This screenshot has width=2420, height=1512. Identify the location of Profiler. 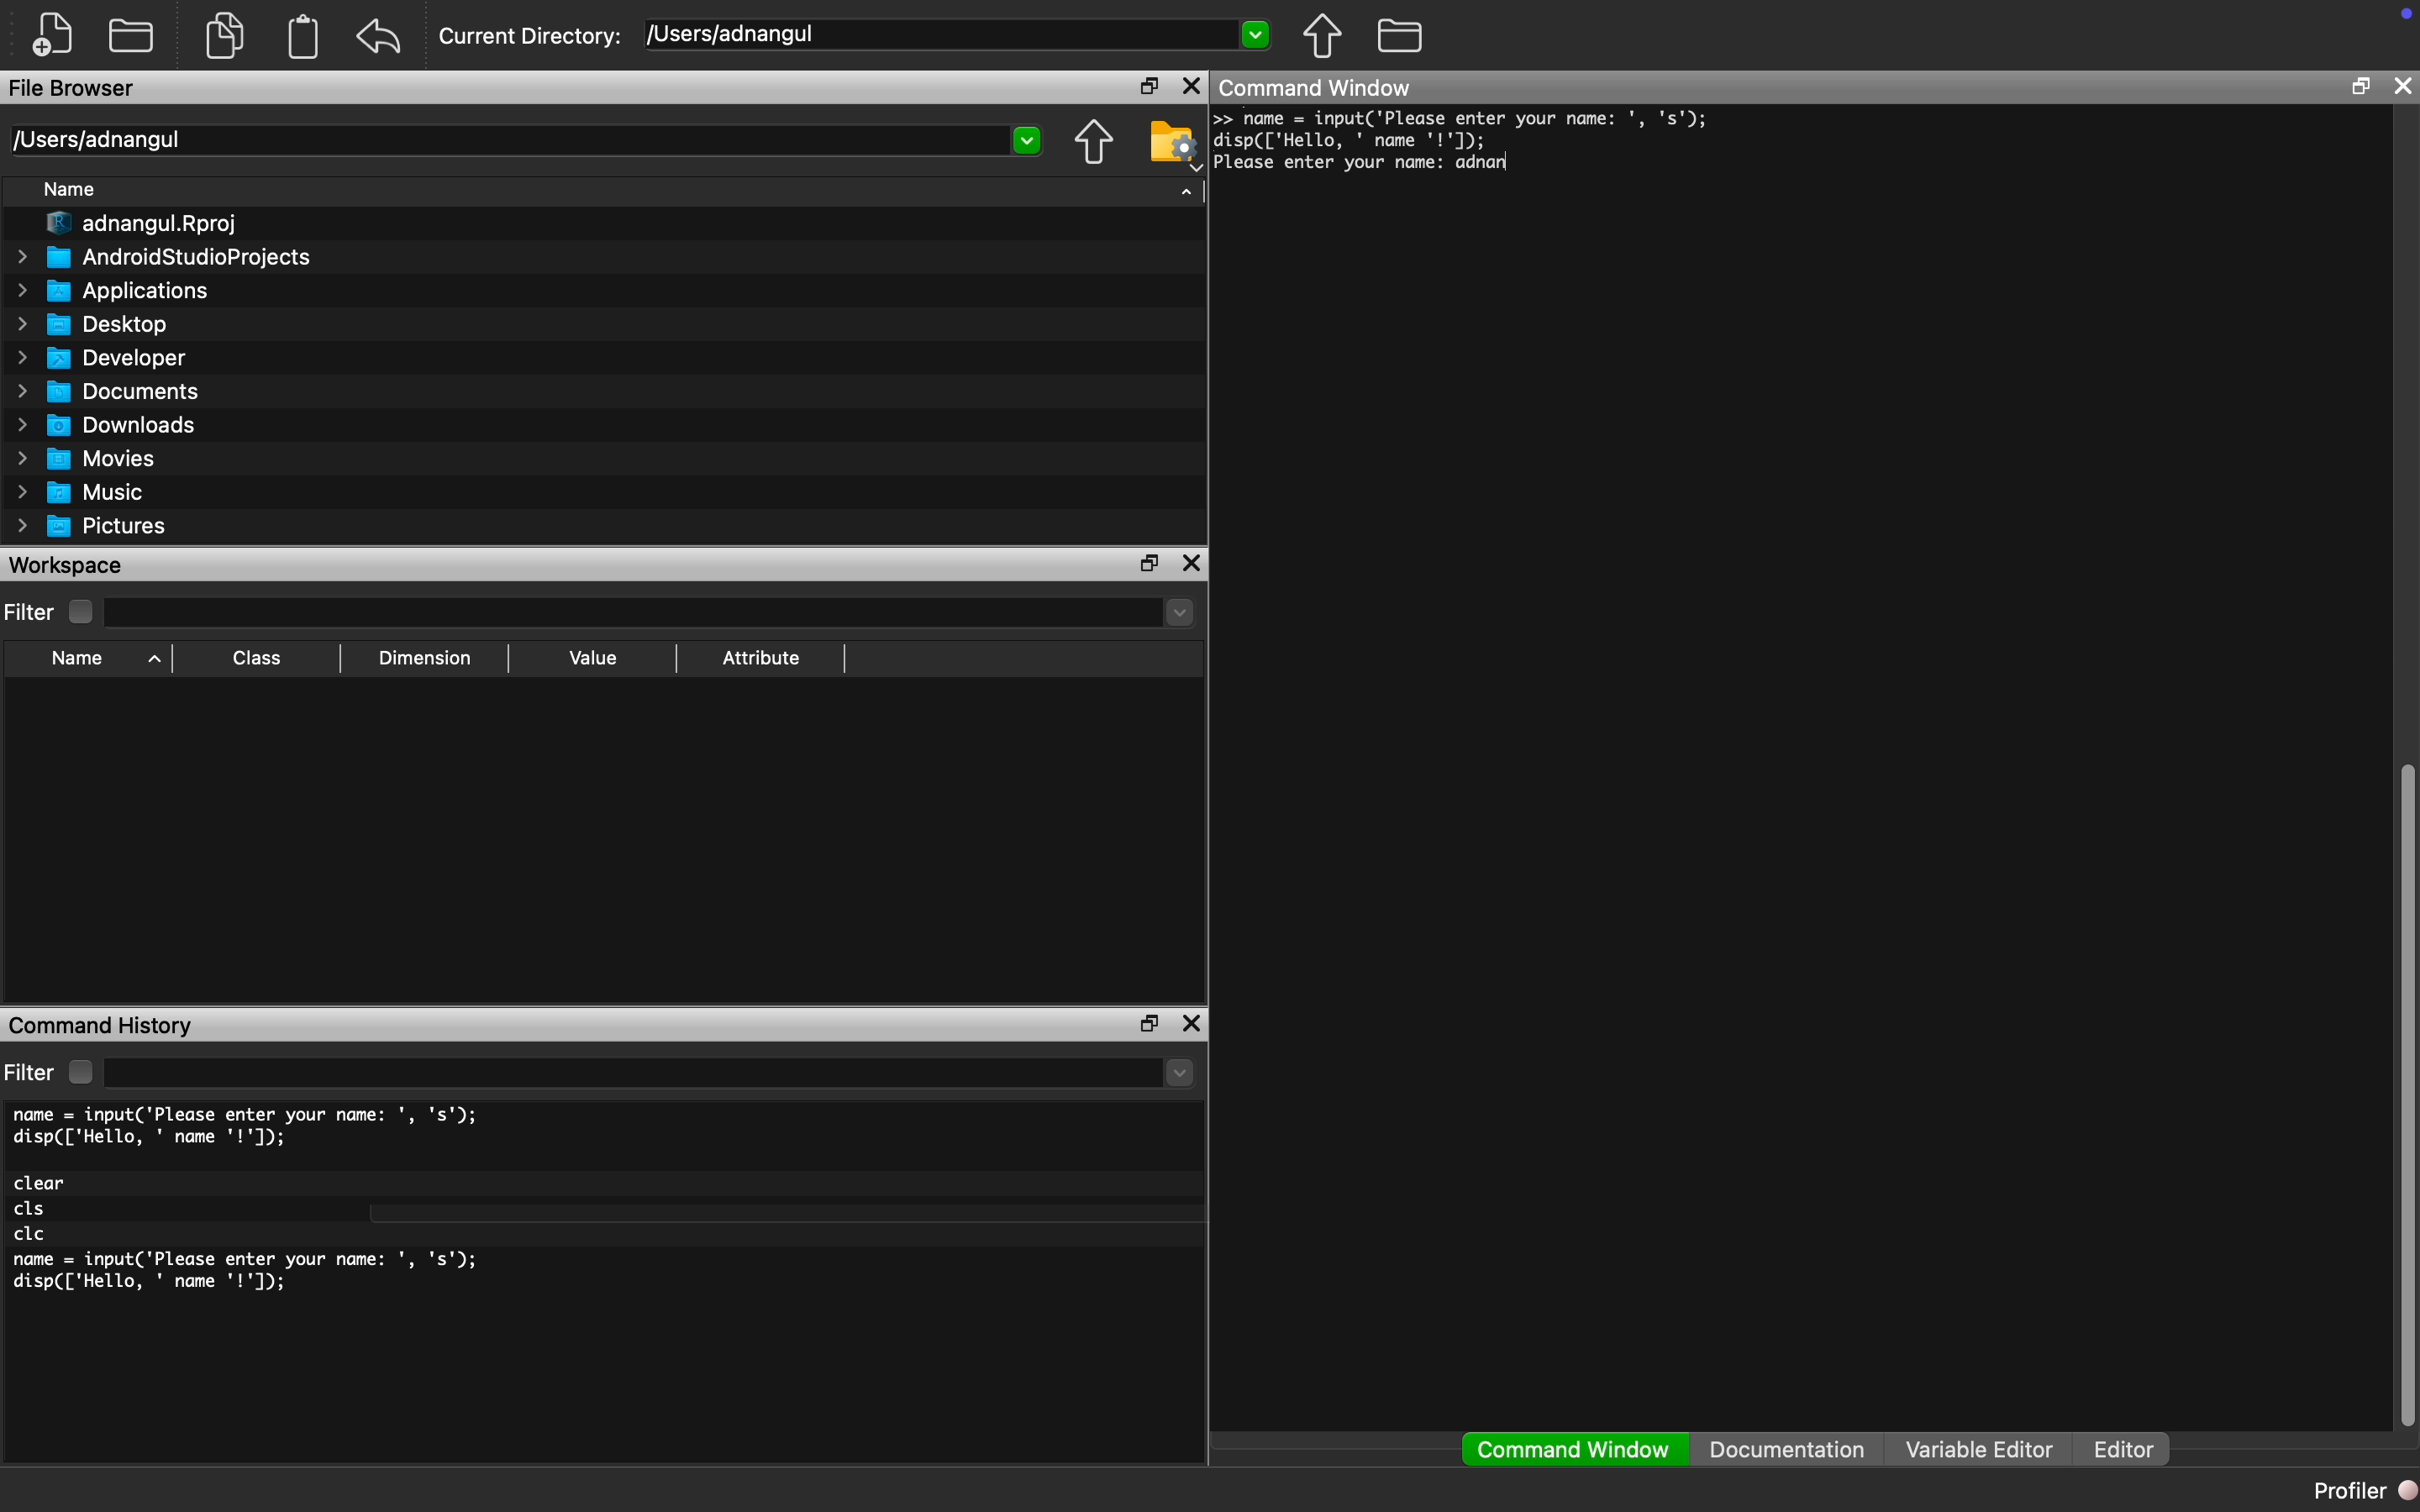
(2362, 1489).